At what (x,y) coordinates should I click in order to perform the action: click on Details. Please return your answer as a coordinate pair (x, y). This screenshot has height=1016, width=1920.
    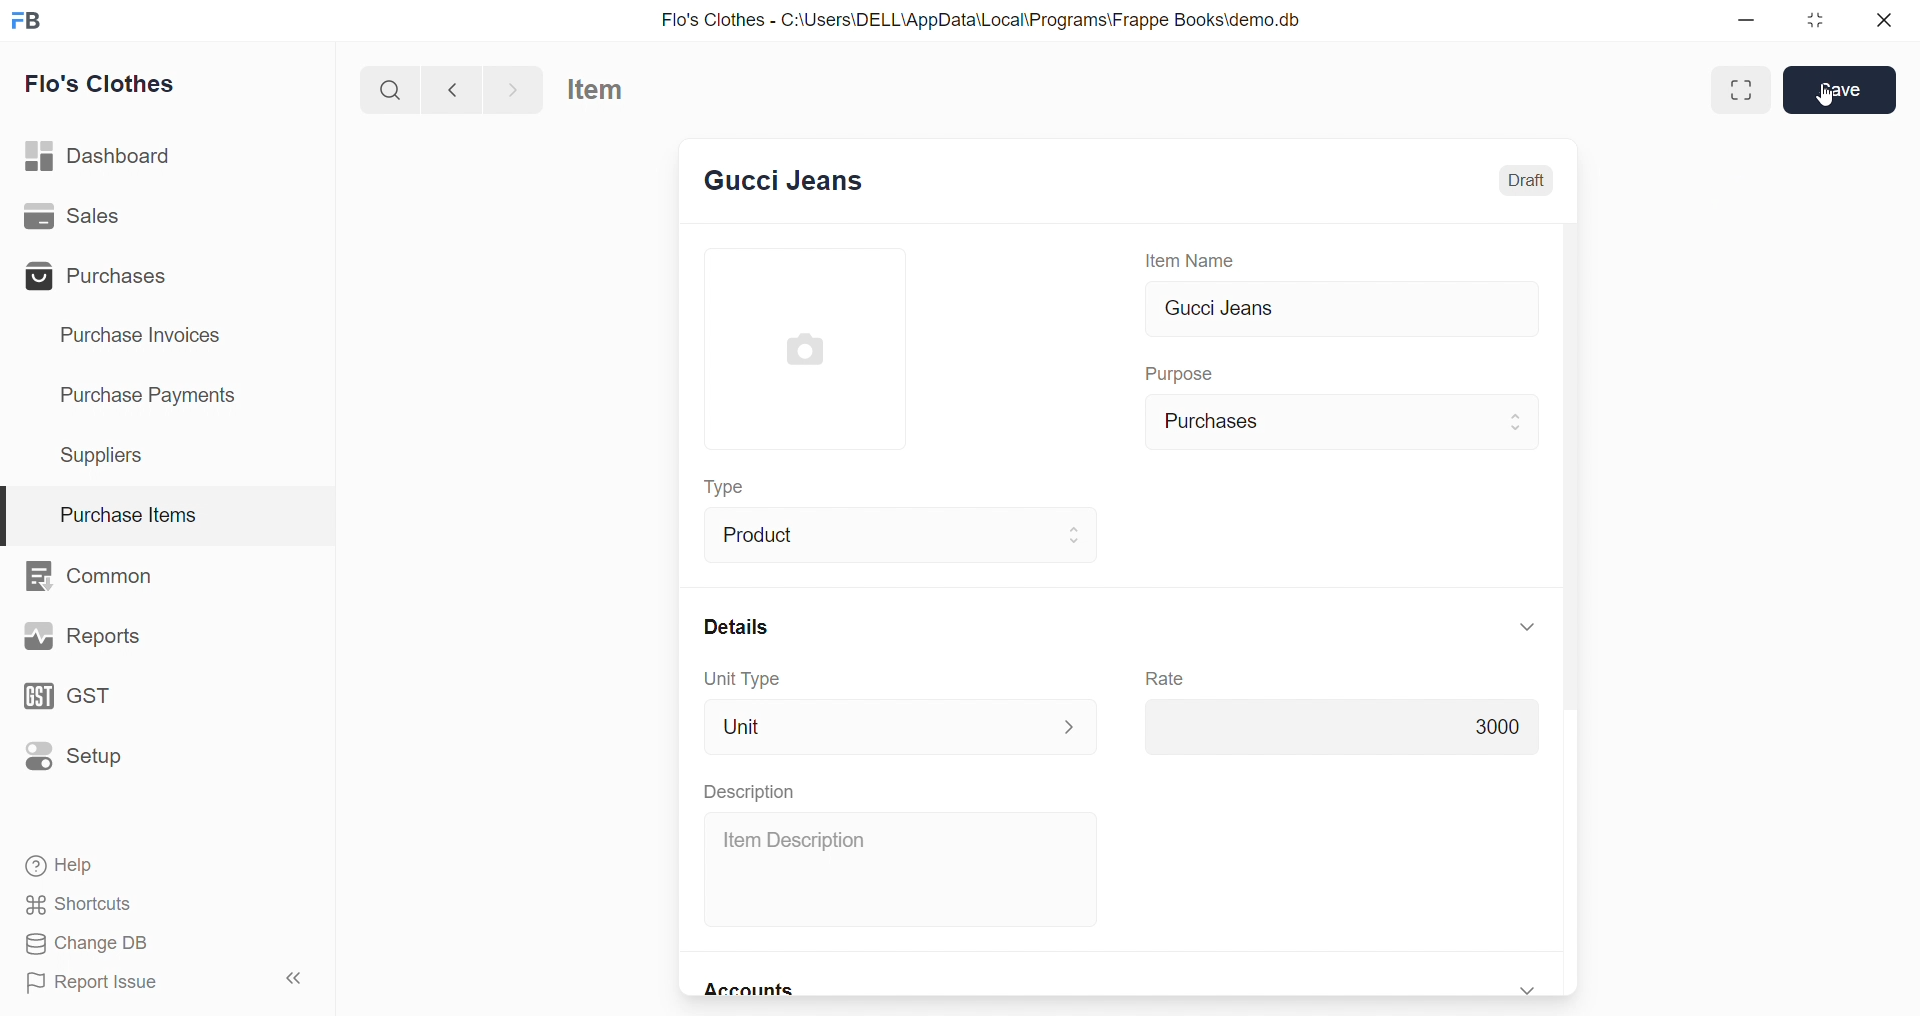
    Looking at the image, I should click on (732, 626).